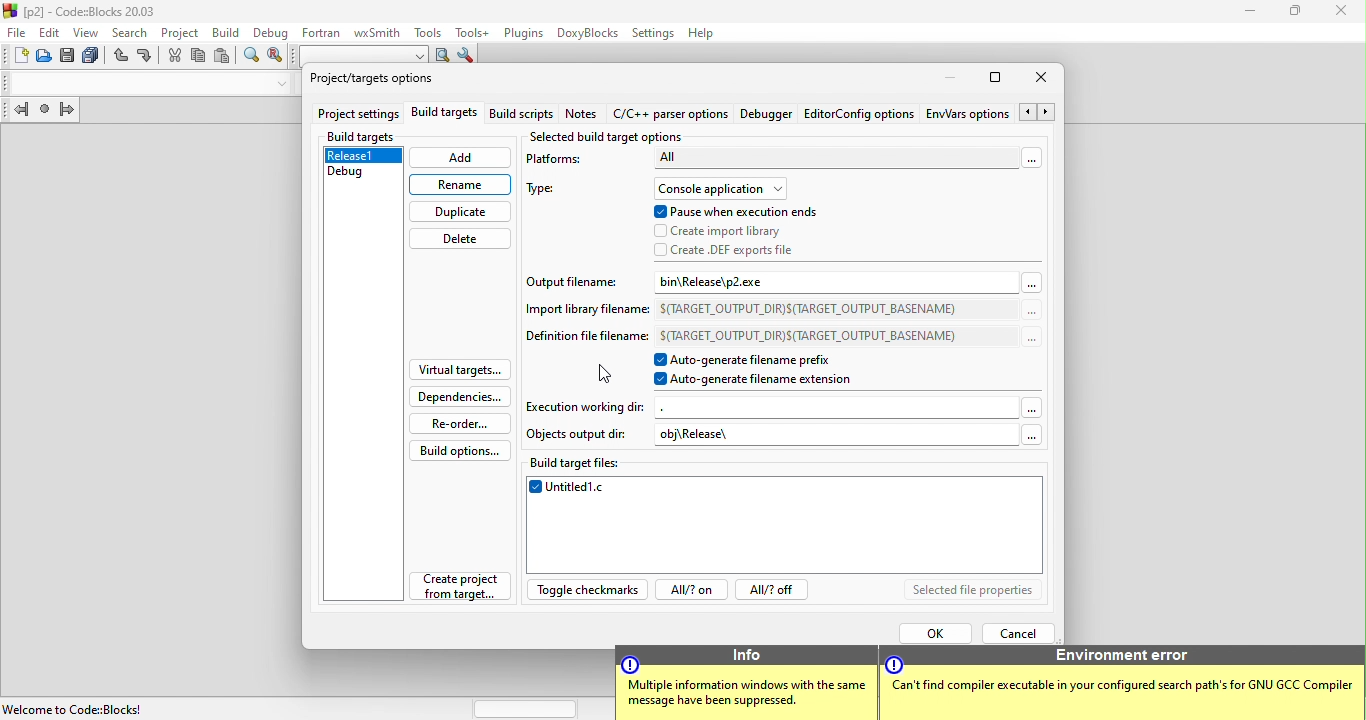 This screenshot has width=1366, height=720. What do you see at coordinates (578, 313) in the screenshot?
I see `import library file name` at bounding box center [578, 313].